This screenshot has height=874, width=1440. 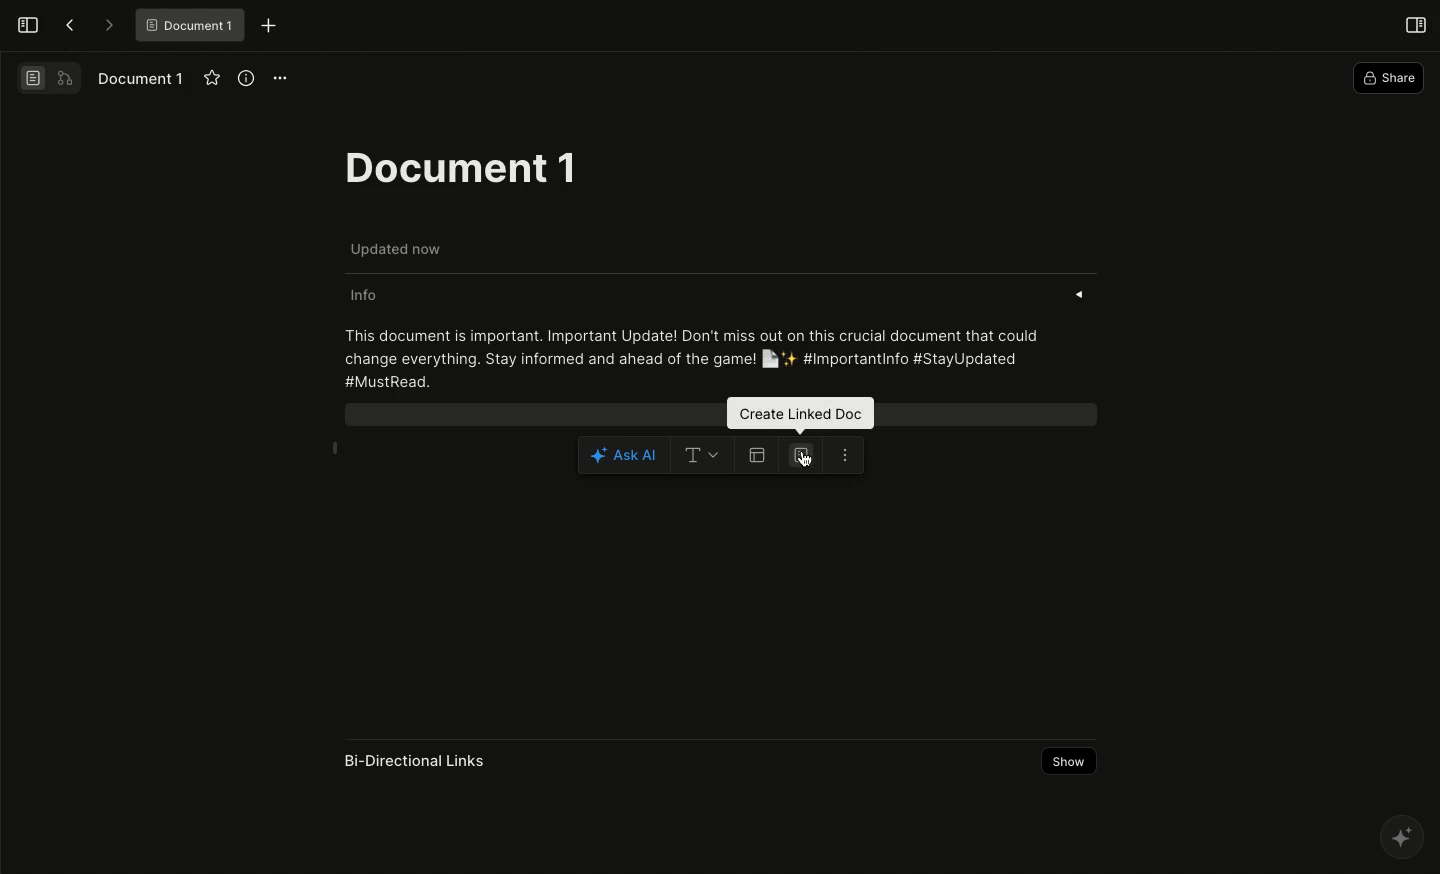 What do you see at coordinates (269, 27) in the screenshot?
I see `New tab` at bounding box center [269, 27].